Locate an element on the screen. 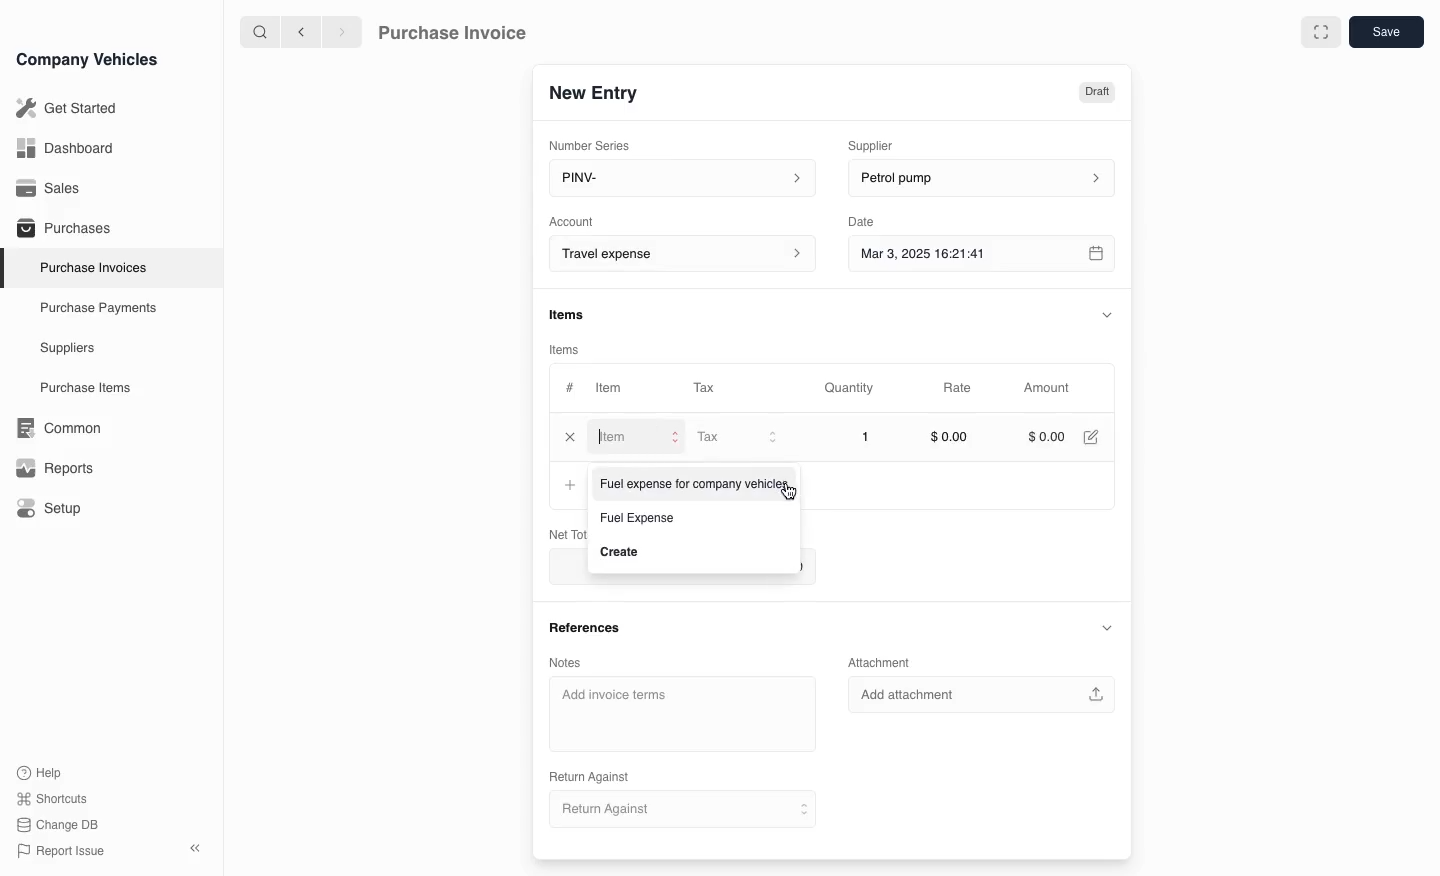 The height and width of the screenshot is (876, 1440). Sales is located at coordinates (49, 188).